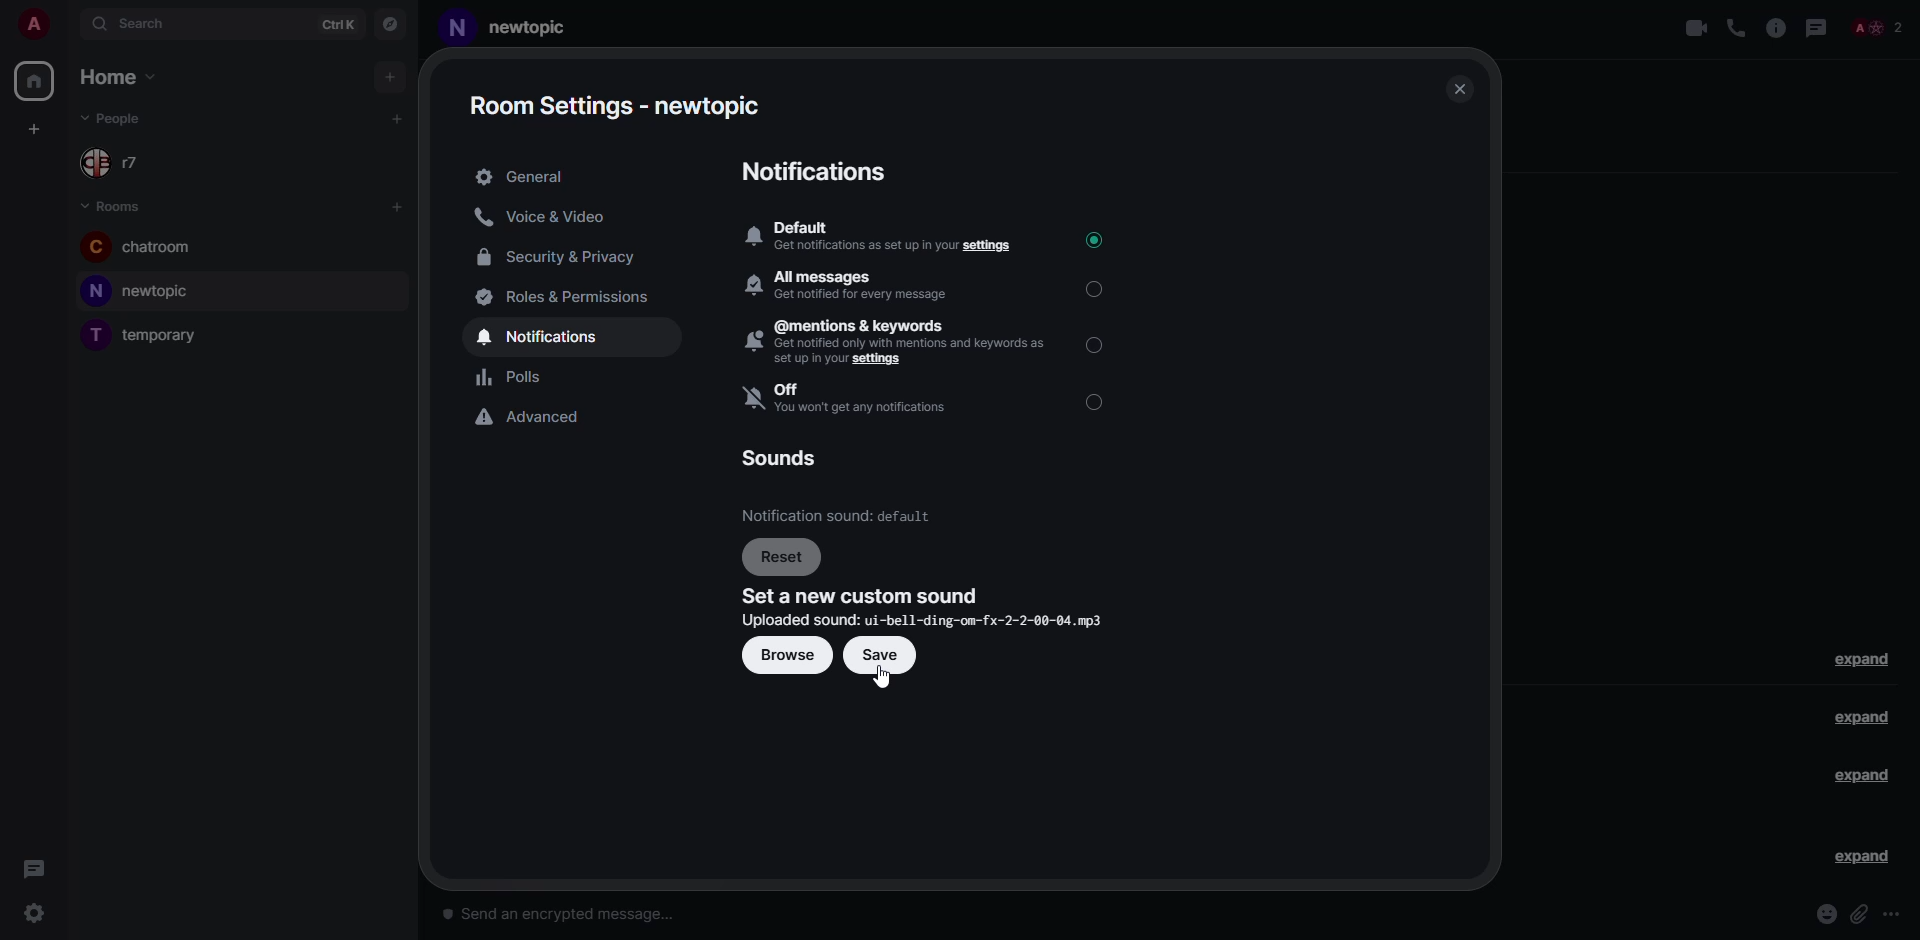  What do you see at coordinates (1776, 27) in the screenshot?
I see `info` at bounding box center [1776, 27].